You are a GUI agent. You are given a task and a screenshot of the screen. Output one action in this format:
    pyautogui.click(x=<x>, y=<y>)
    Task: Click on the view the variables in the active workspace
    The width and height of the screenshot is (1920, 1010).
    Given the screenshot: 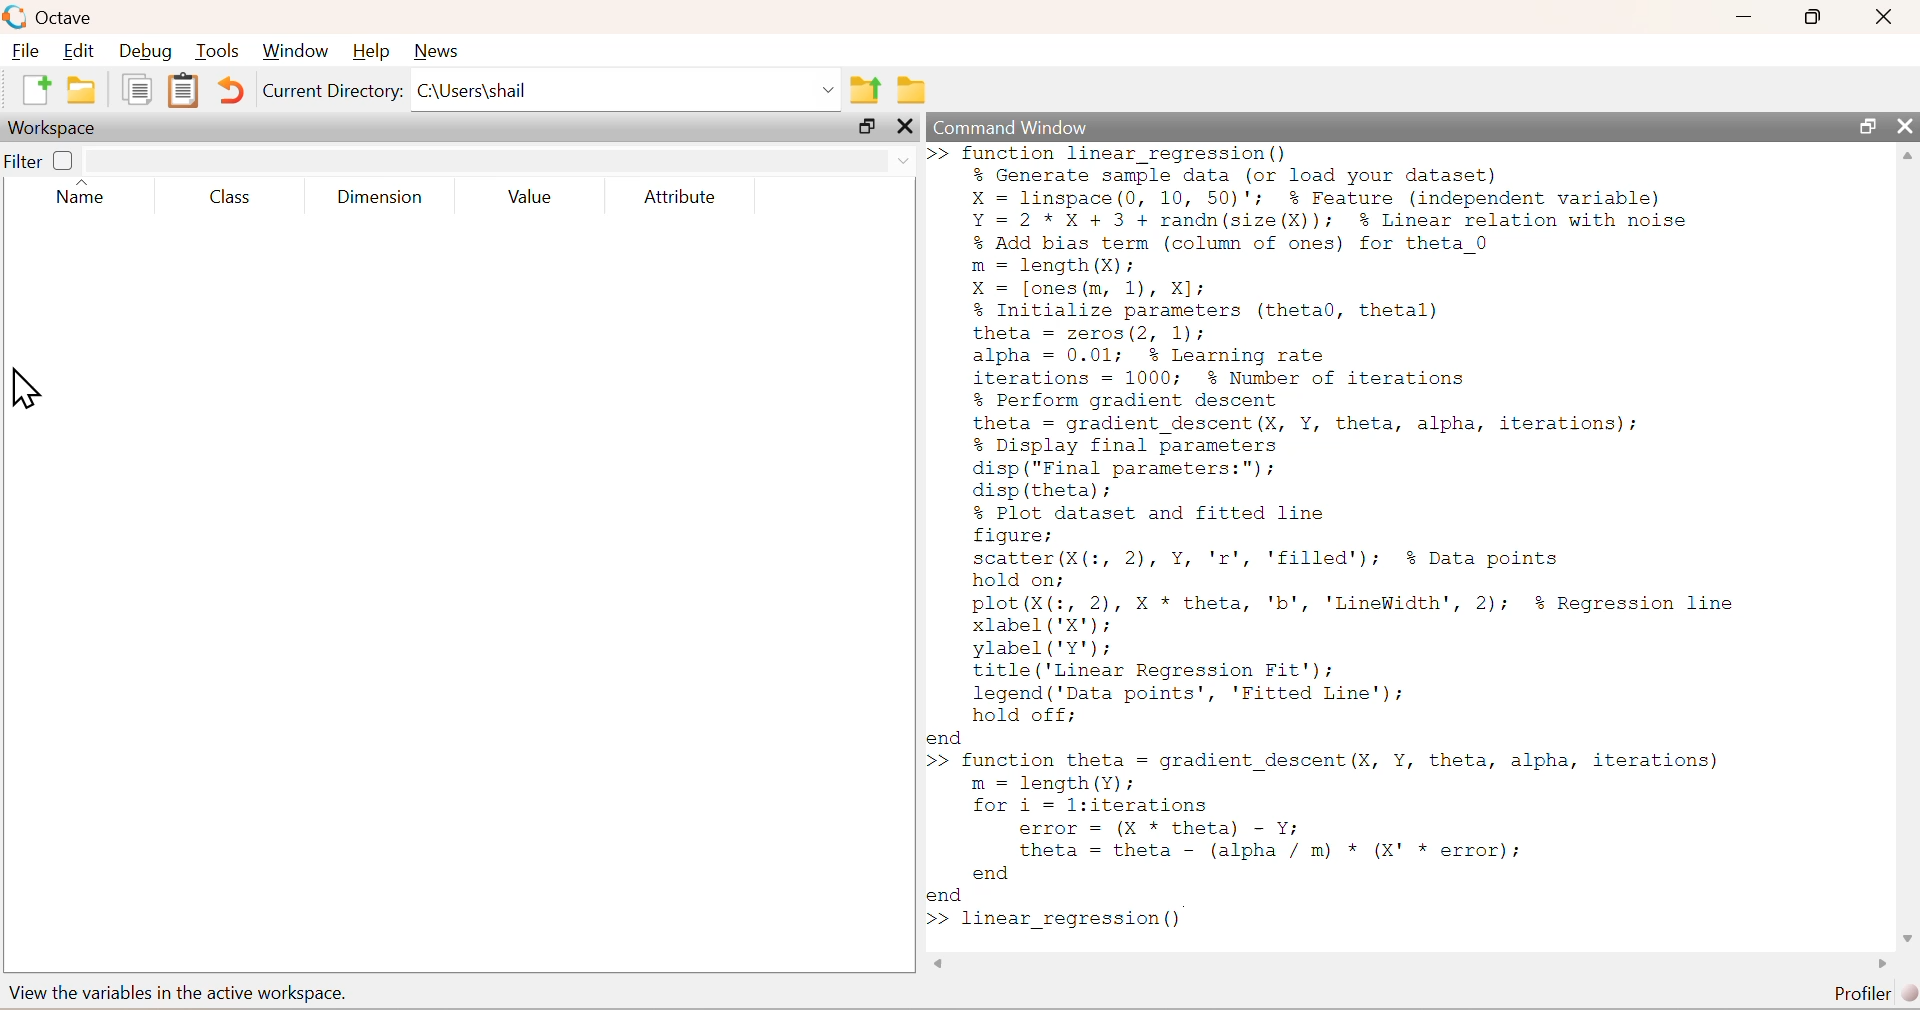 What is the action you would take?
    pyautogui.click(x=180, y=993)
    